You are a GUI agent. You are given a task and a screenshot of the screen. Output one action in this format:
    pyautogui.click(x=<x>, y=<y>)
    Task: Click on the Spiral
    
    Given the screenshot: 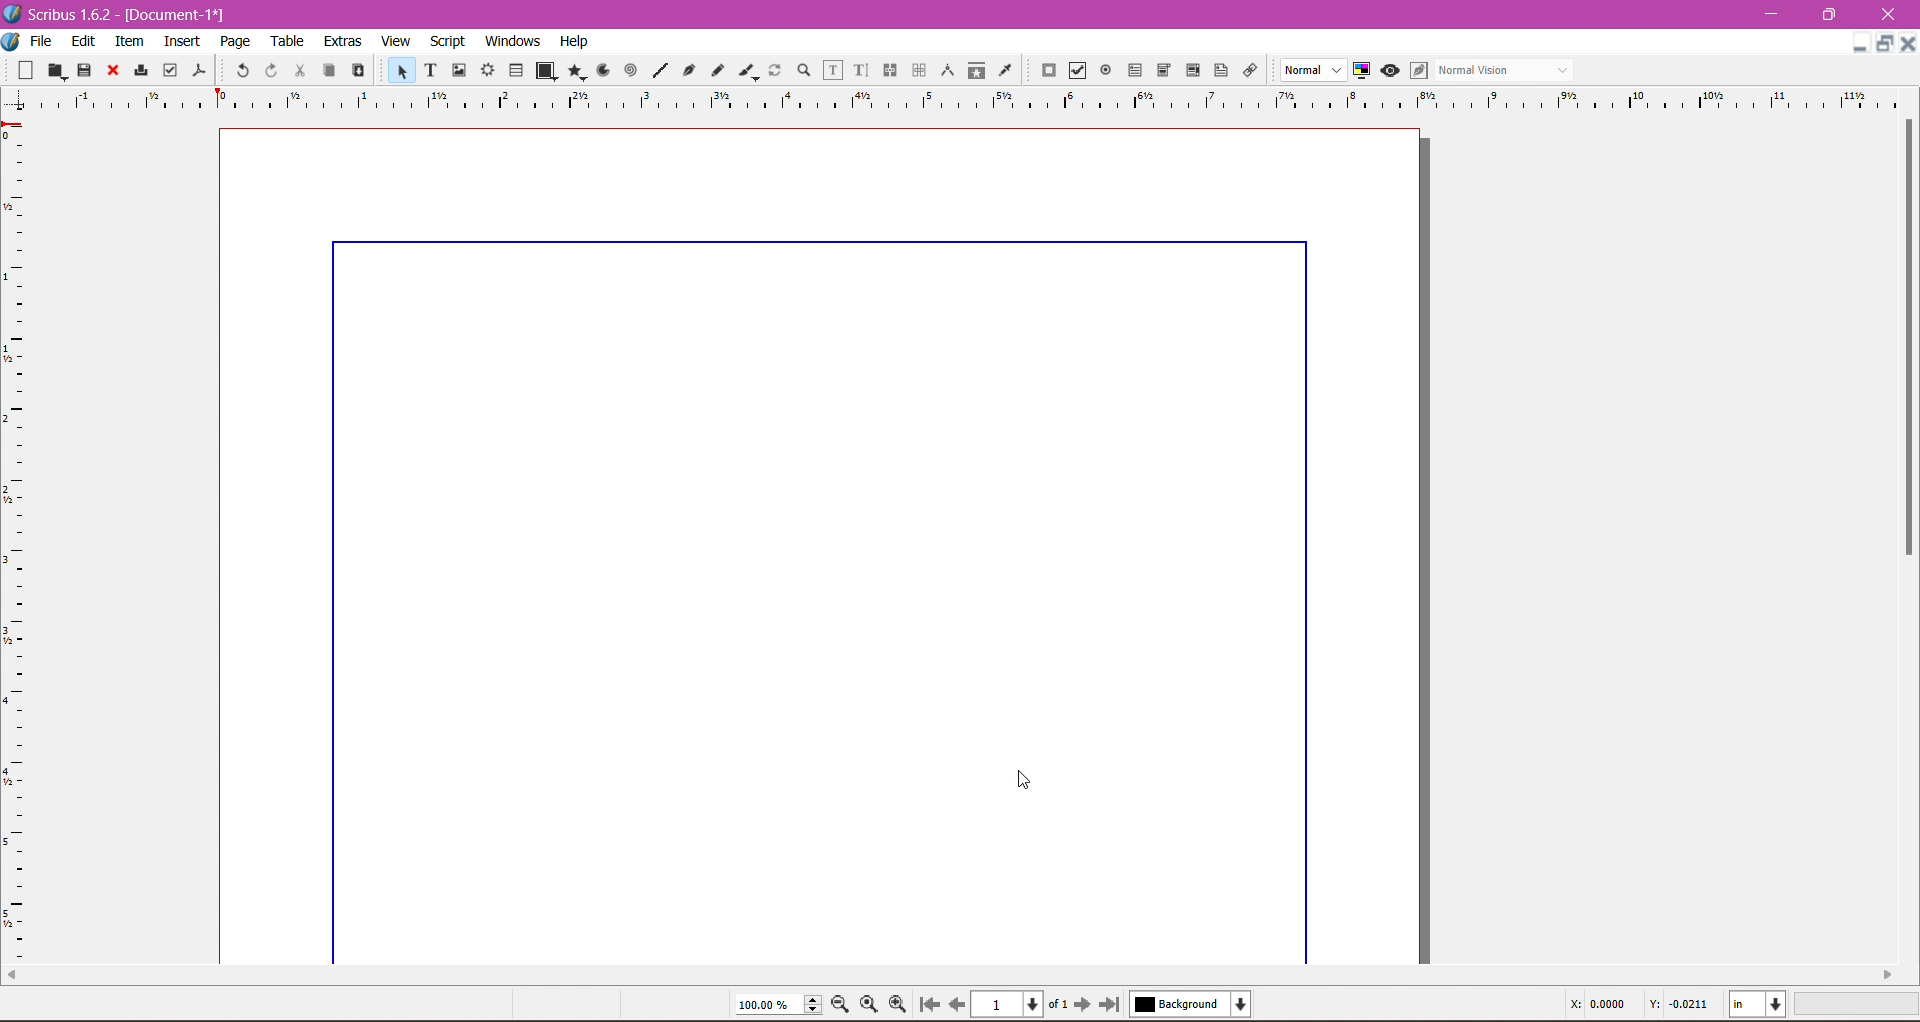 What is the action you would take?
    pyautogui.click(x=630, y=71)
    